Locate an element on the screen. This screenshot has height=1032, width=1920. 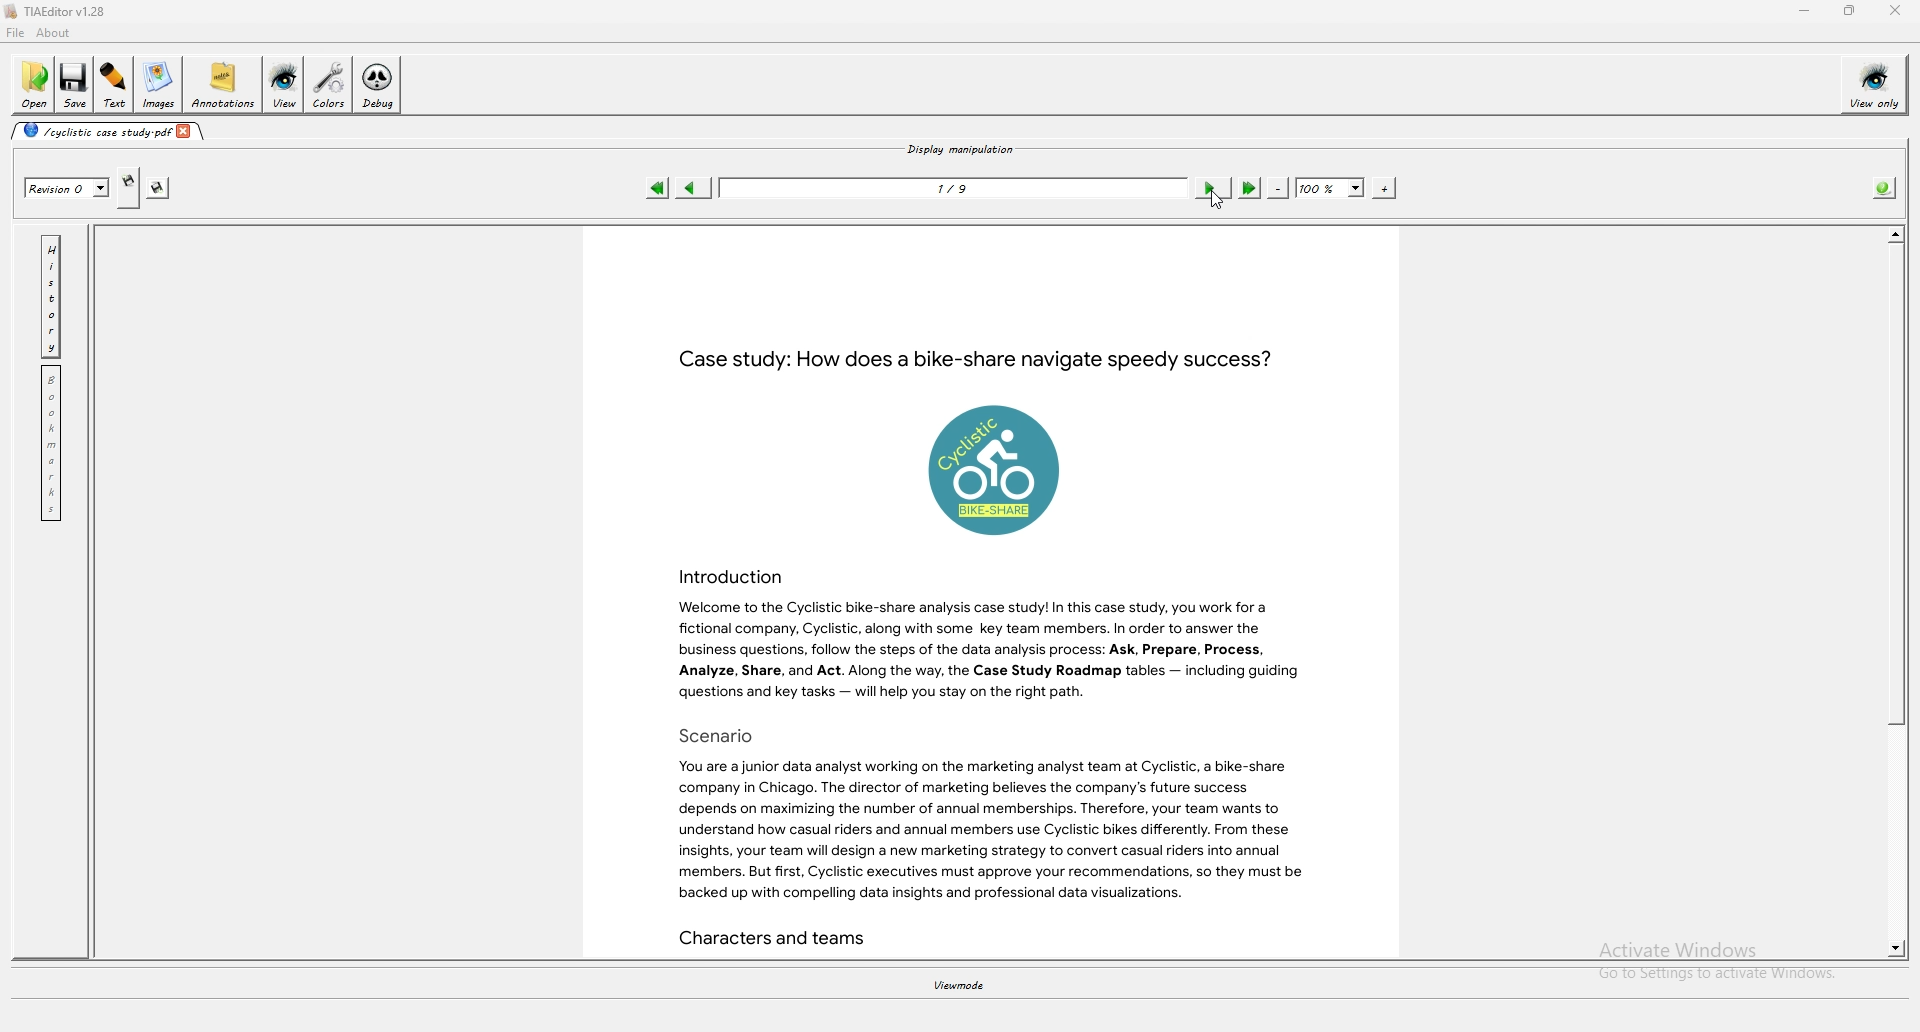
Welcome to the Cyclistic bike-share analysis case study! In this case study, you work for a
fictional company, Cyclistic, along with some key team members. In order to answer the
business questions, follow the steps of the data analysis process: Ask, Prepare, Process,
Analyze, Share, and Act. Along the way, the Case Study Roadmap tables — including guiding
questions and key tasks — will help you stay on the right path. is located at coordinates (998, 653).